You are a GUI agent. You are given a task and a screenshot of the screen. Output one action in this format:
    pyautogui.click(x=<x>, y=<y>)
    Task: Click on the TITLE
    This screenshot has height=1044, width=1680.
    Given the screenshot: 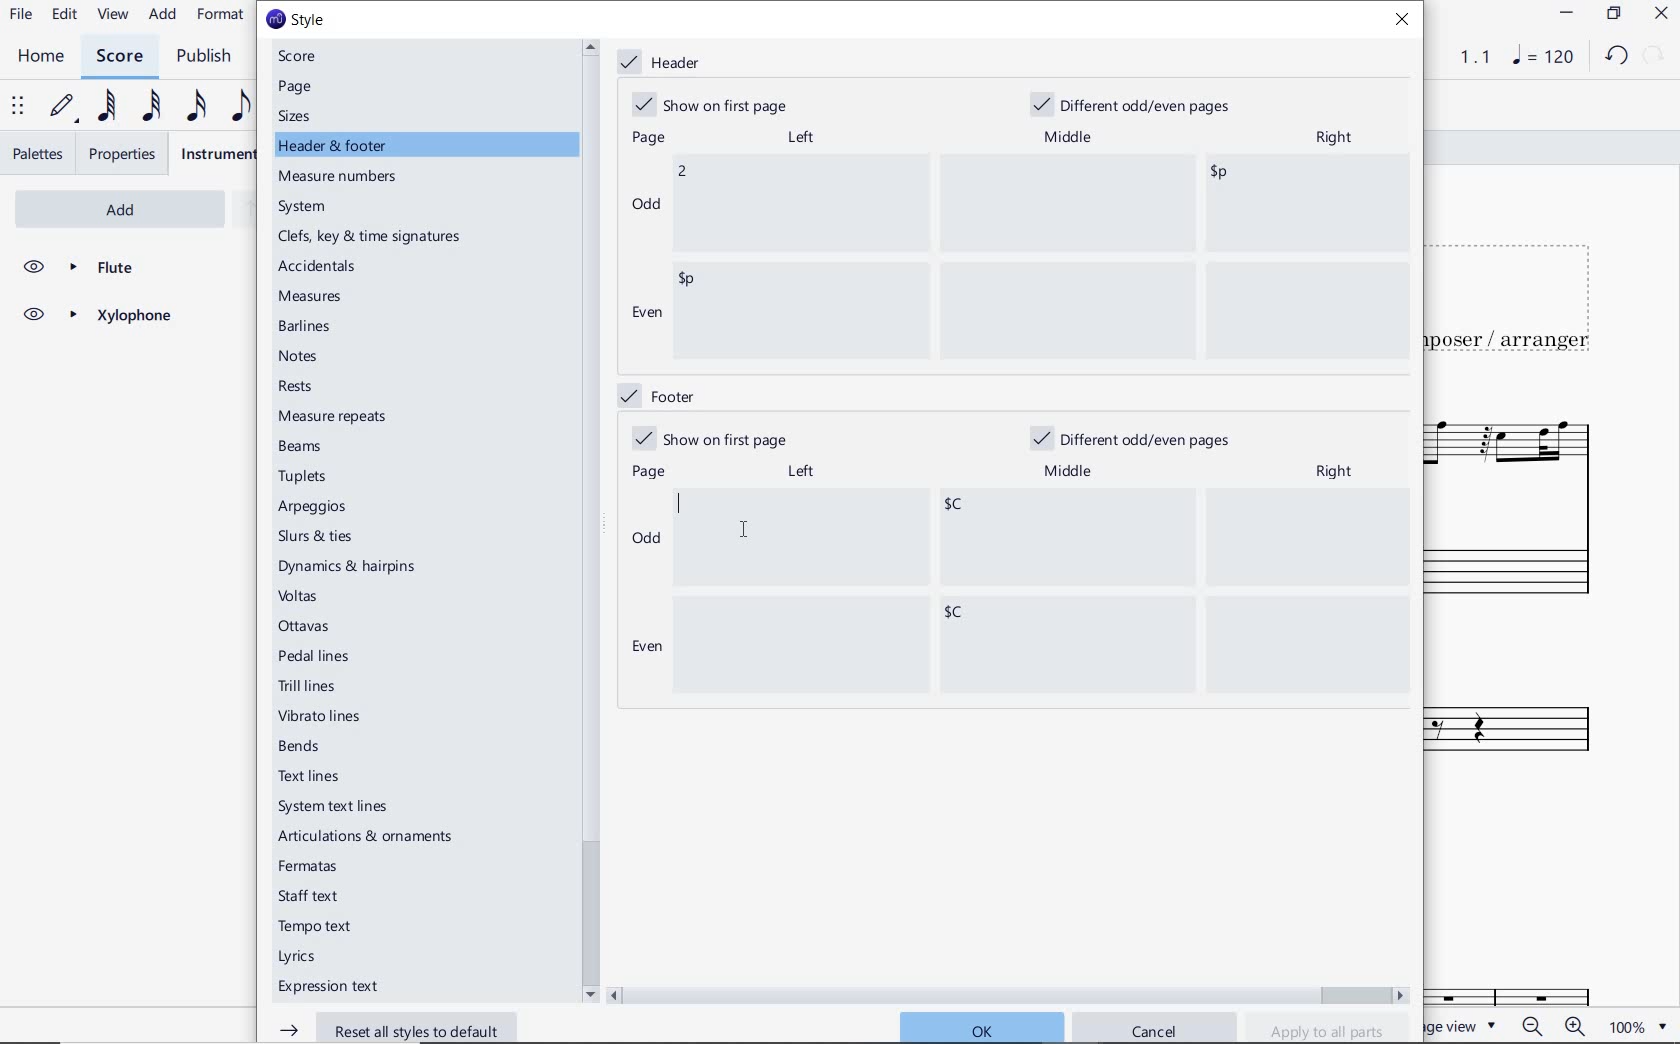 What is the action you would take?
    pyautogui.click(x=1522, y=291)
    